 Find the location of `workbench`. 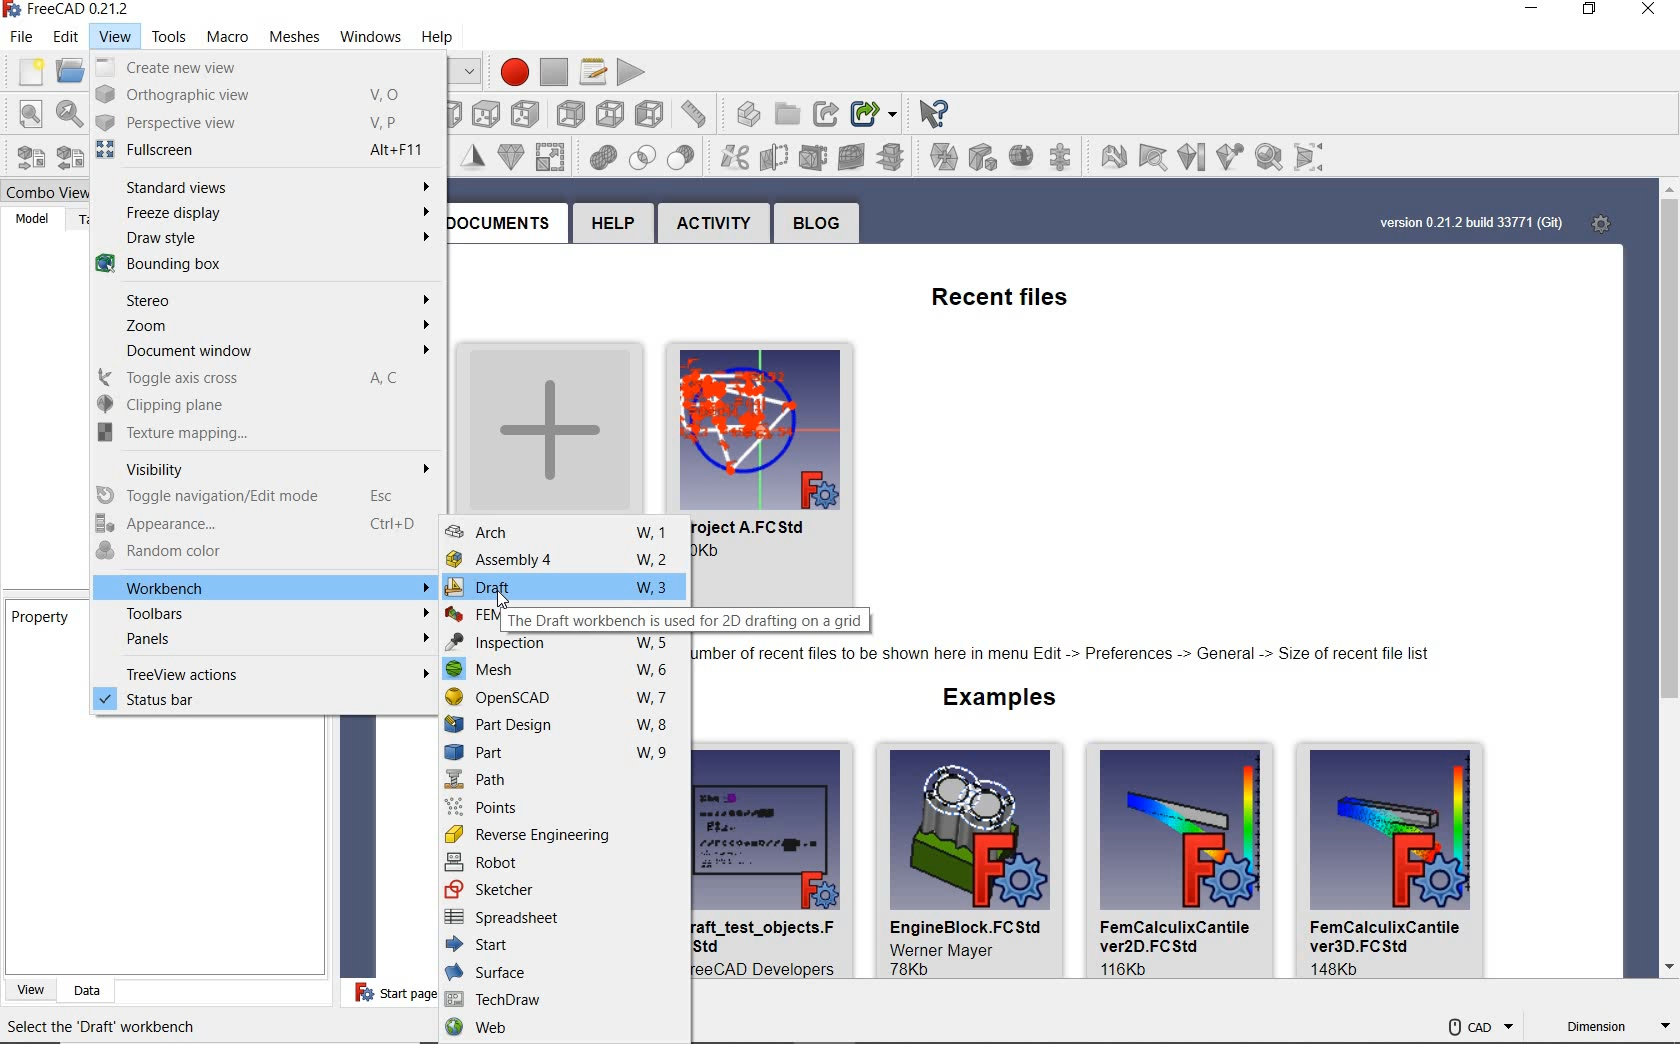

workbench is located at coordinates (266, 588).